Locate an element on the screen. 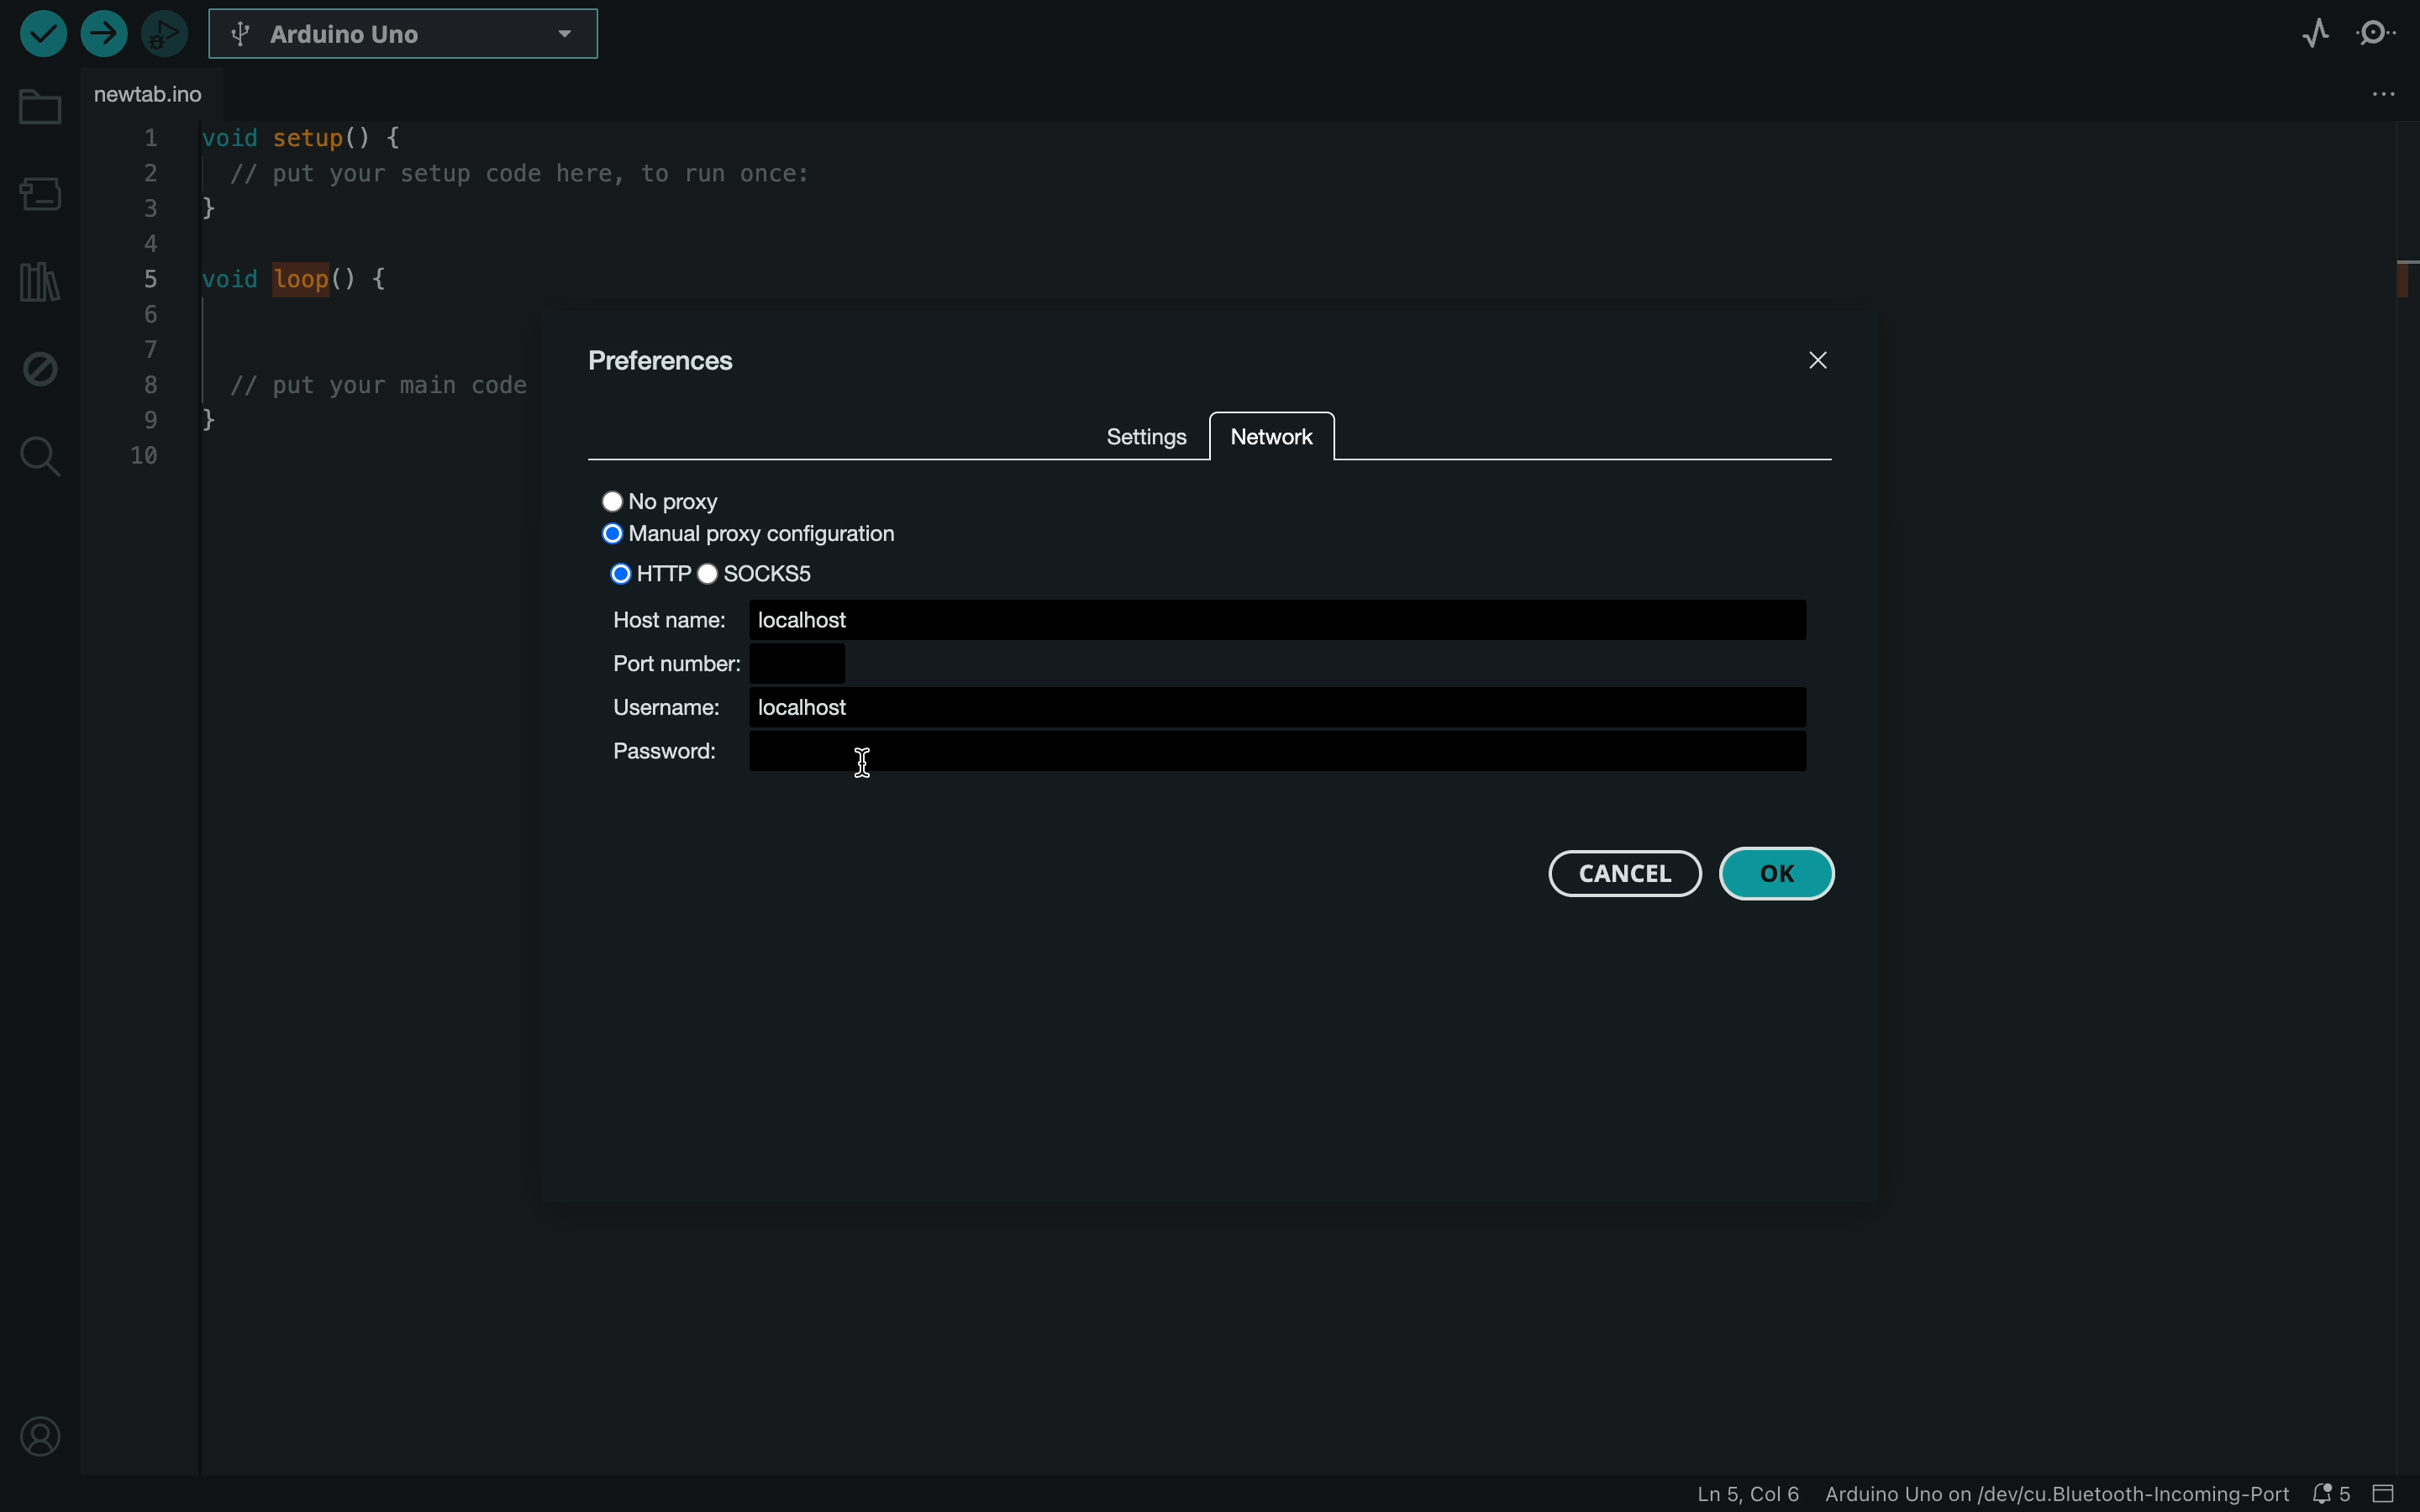  close is located at coordinates (1793, 366).